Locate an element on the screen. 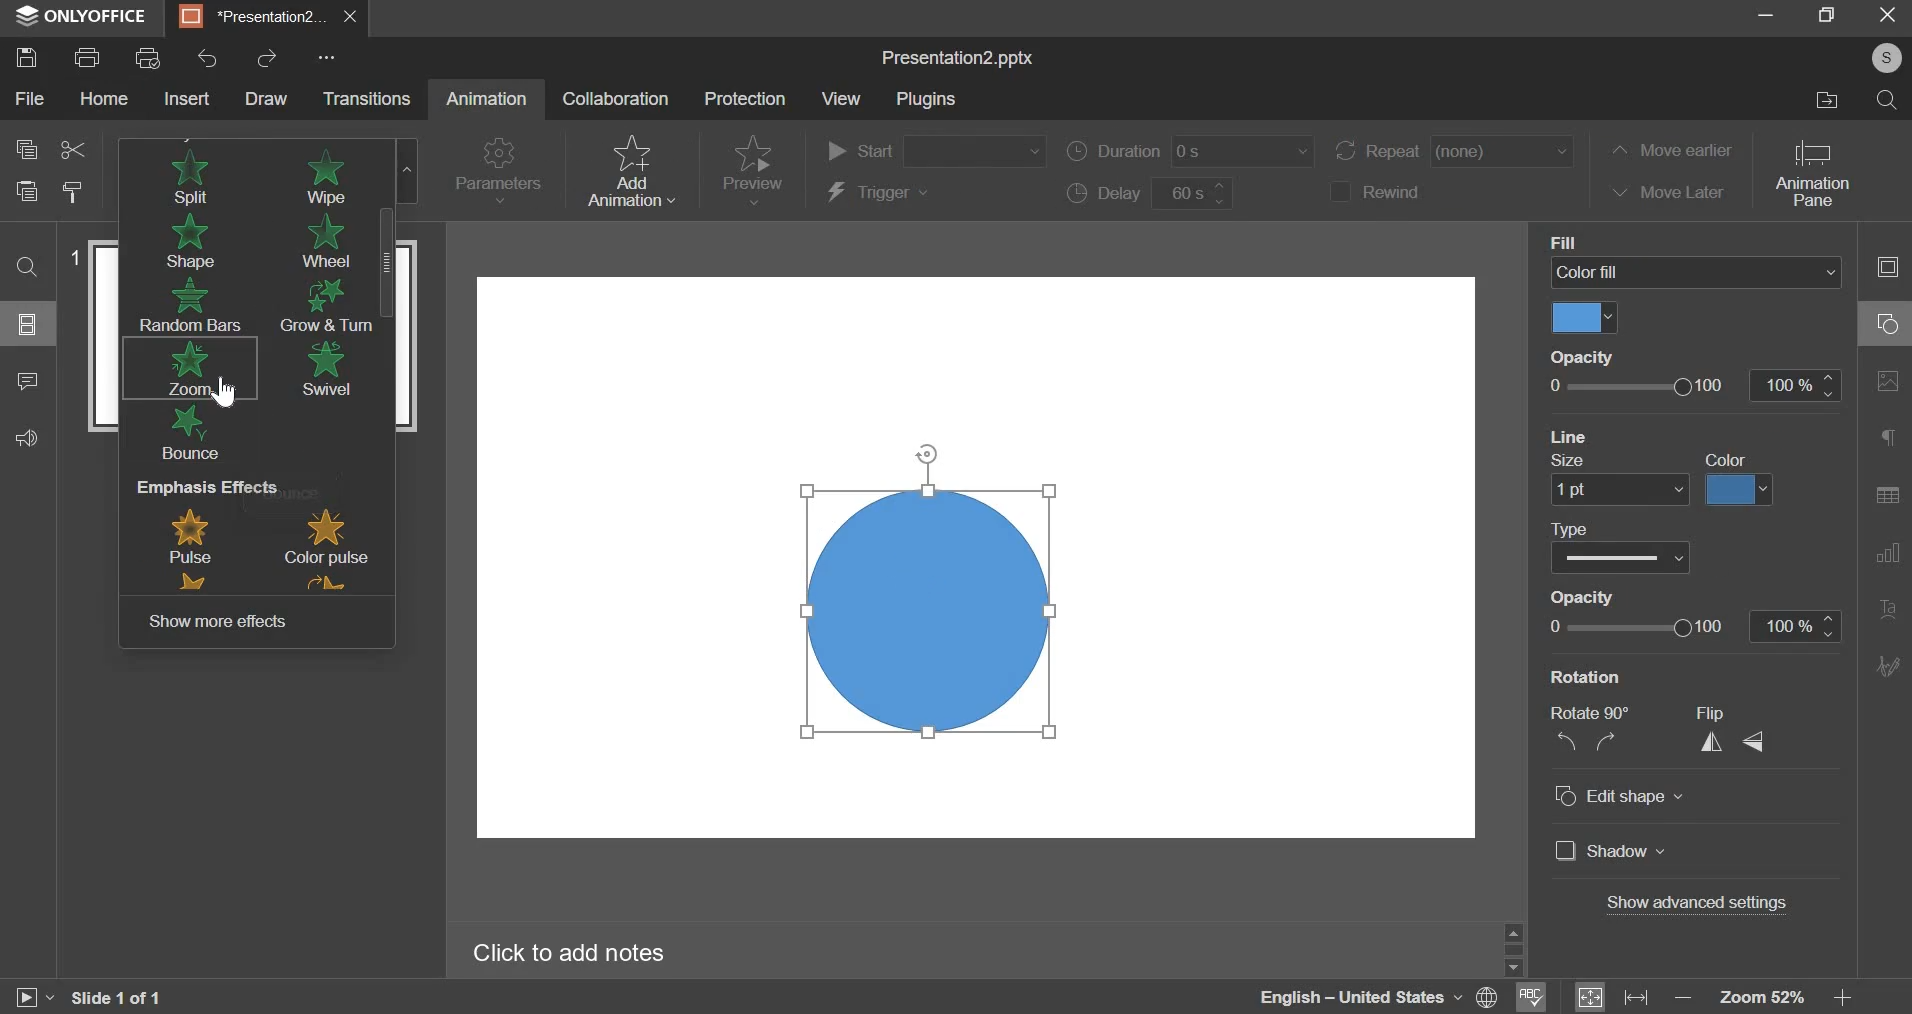 The image size is (1912, 1014). Insert is located at coordinates (187, 99).